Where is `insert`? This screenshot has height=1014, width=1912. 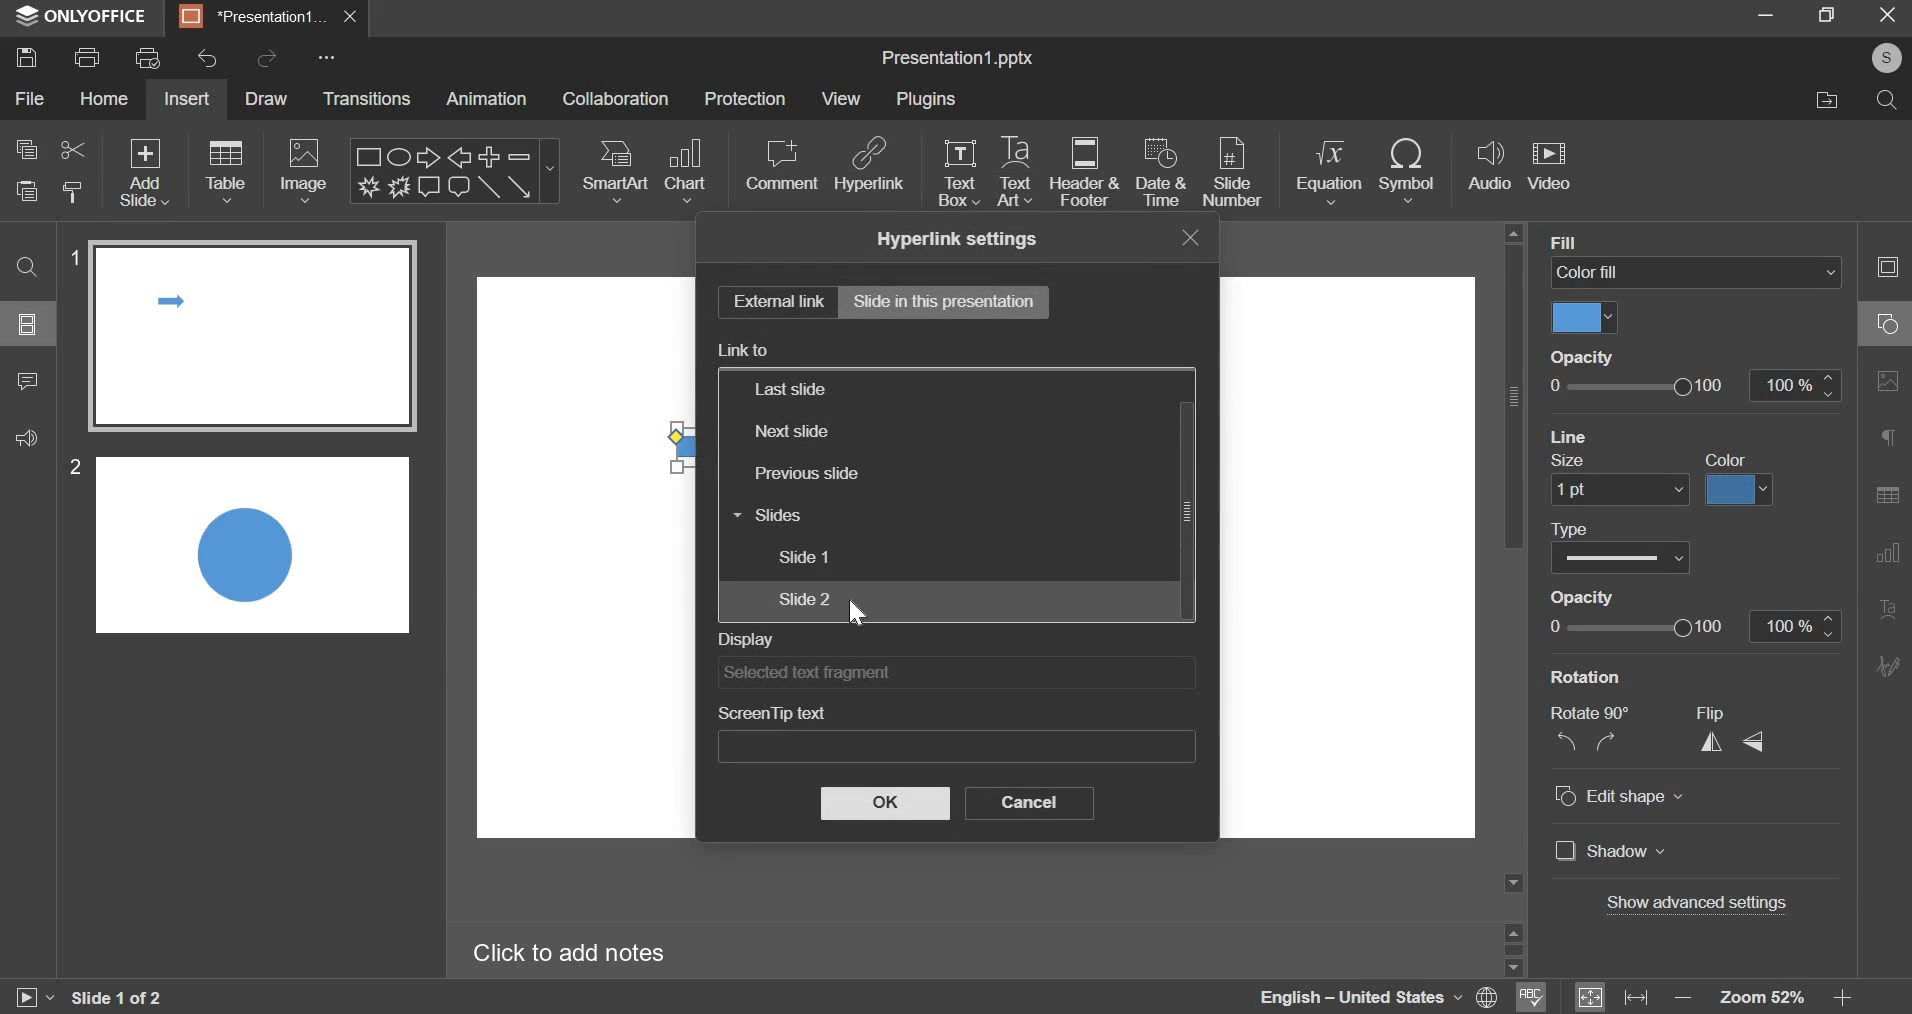 insert is located at coordinates (184, 100).